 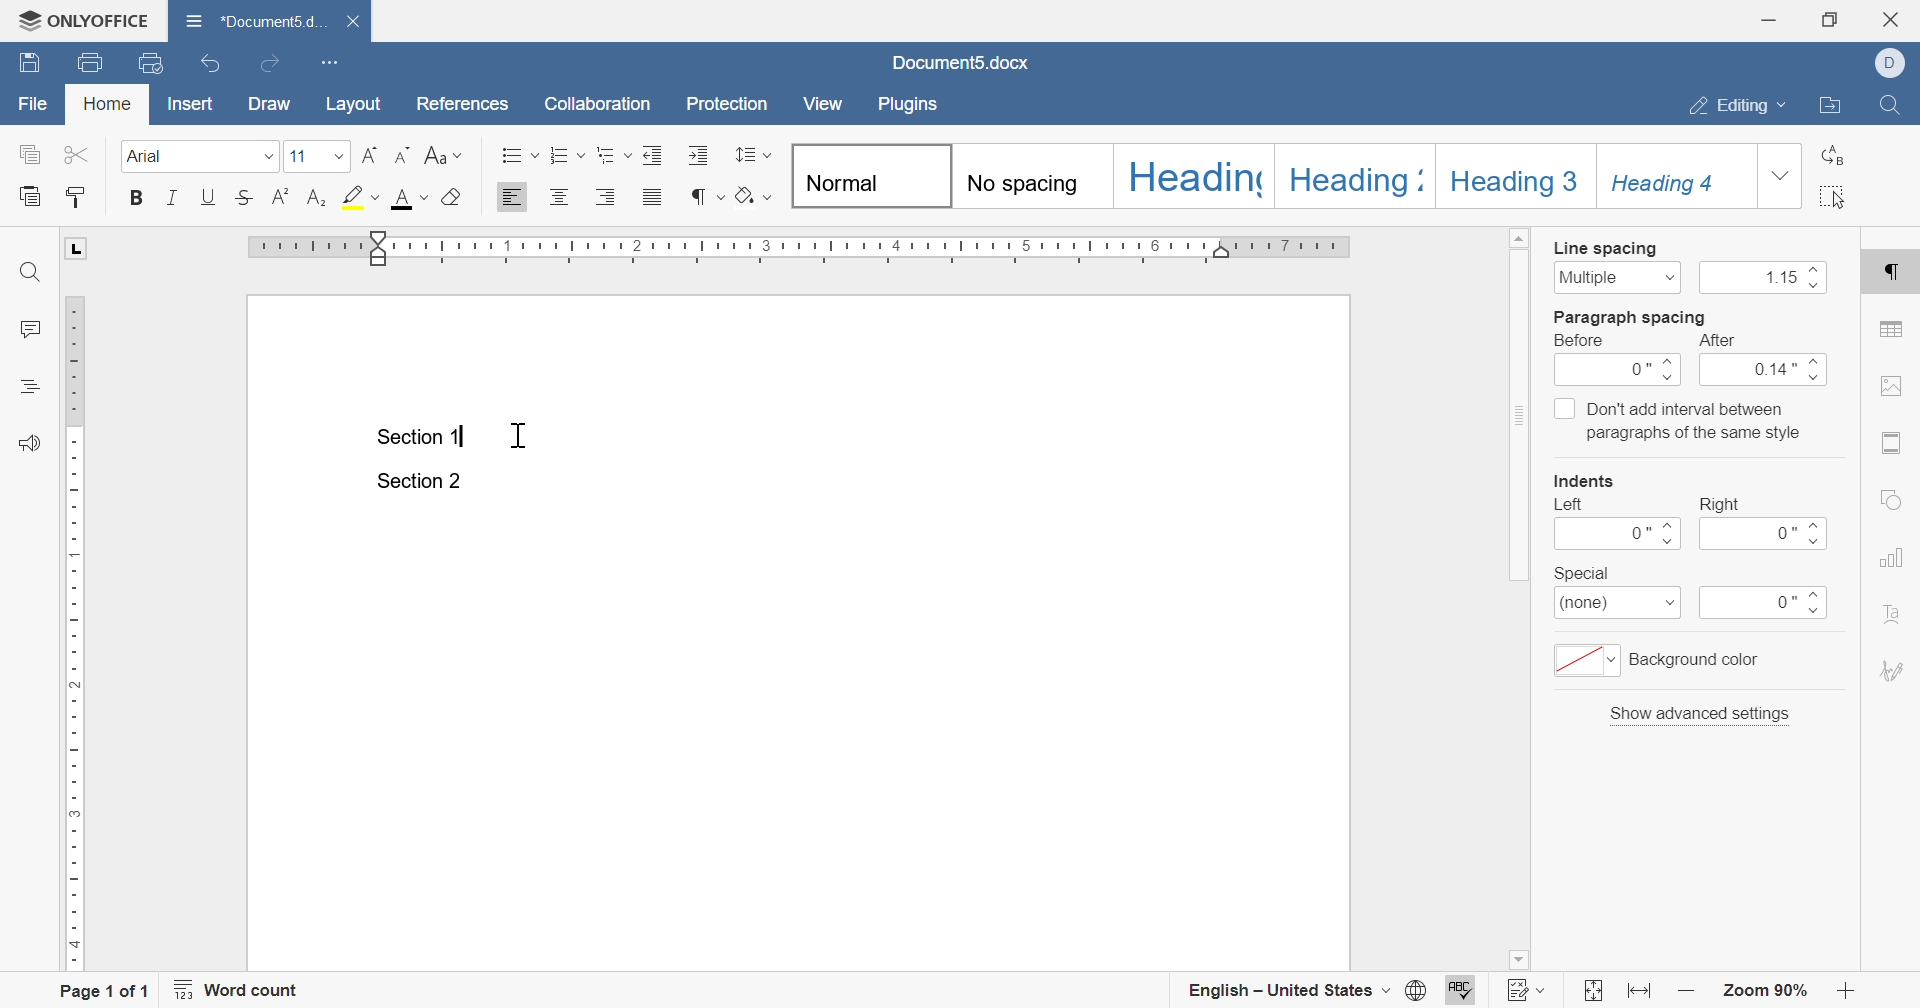 What do you see at coordinates (559, 196) in the screenshot?
I see `Align center` at bounding box center [559, 196].